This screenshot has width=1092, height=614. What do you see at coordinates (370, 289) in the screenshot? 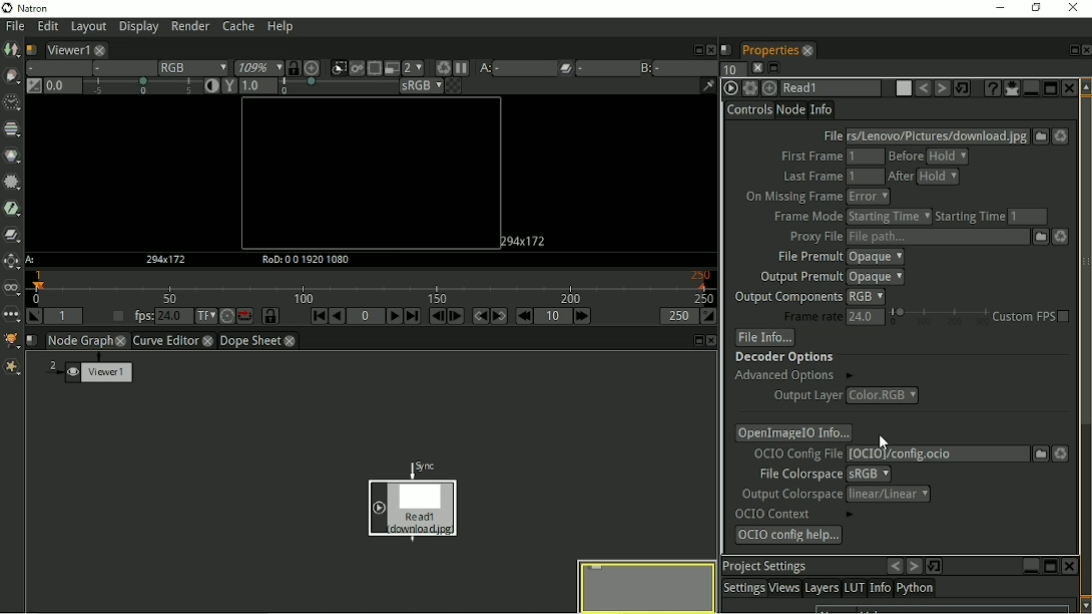
I see `Timeline` at bounding box center [370, 289].